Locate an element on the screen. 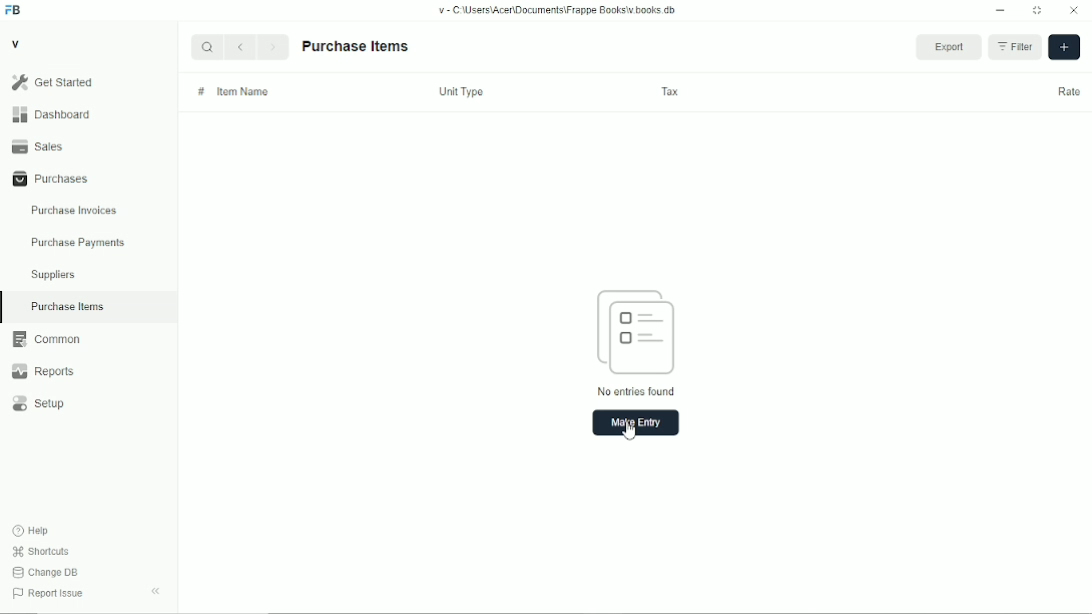 Image resolution: width=1092 pixels, height=614 pixels. v is located at coordinates (17, 43).